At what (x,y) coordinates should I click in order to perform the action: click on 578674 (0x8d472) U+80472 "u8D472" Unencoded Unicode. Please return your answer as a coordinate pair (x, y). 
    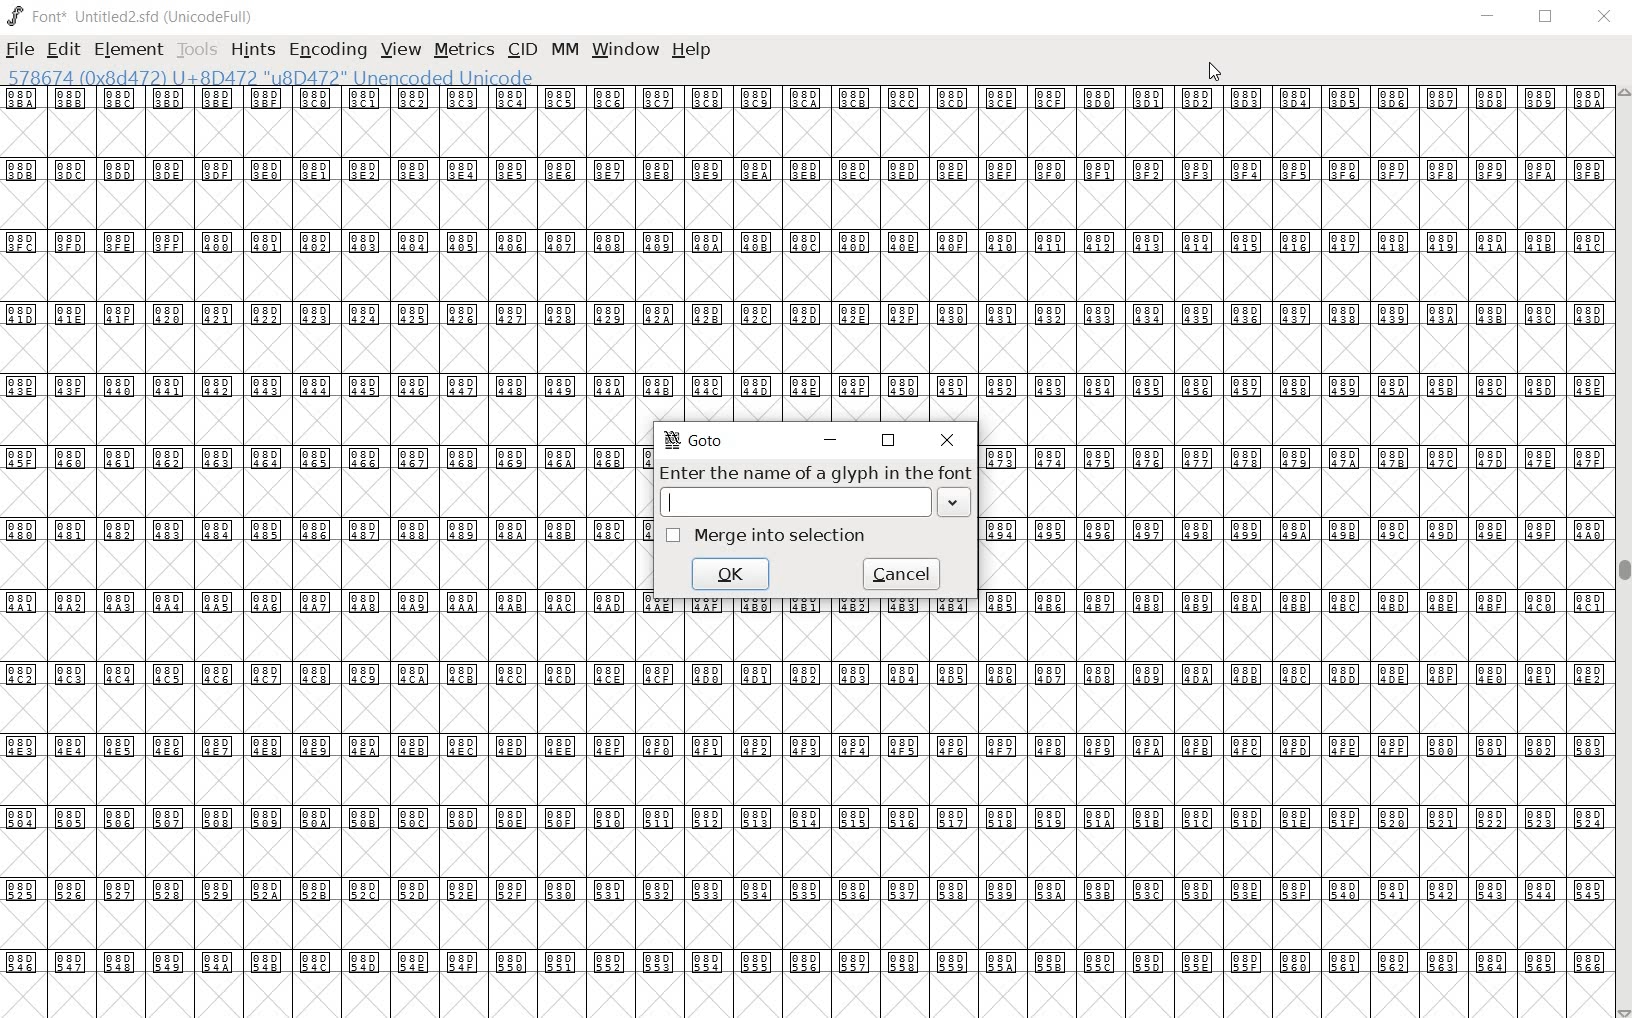
    Looking at the image, I should click on (272, 78).